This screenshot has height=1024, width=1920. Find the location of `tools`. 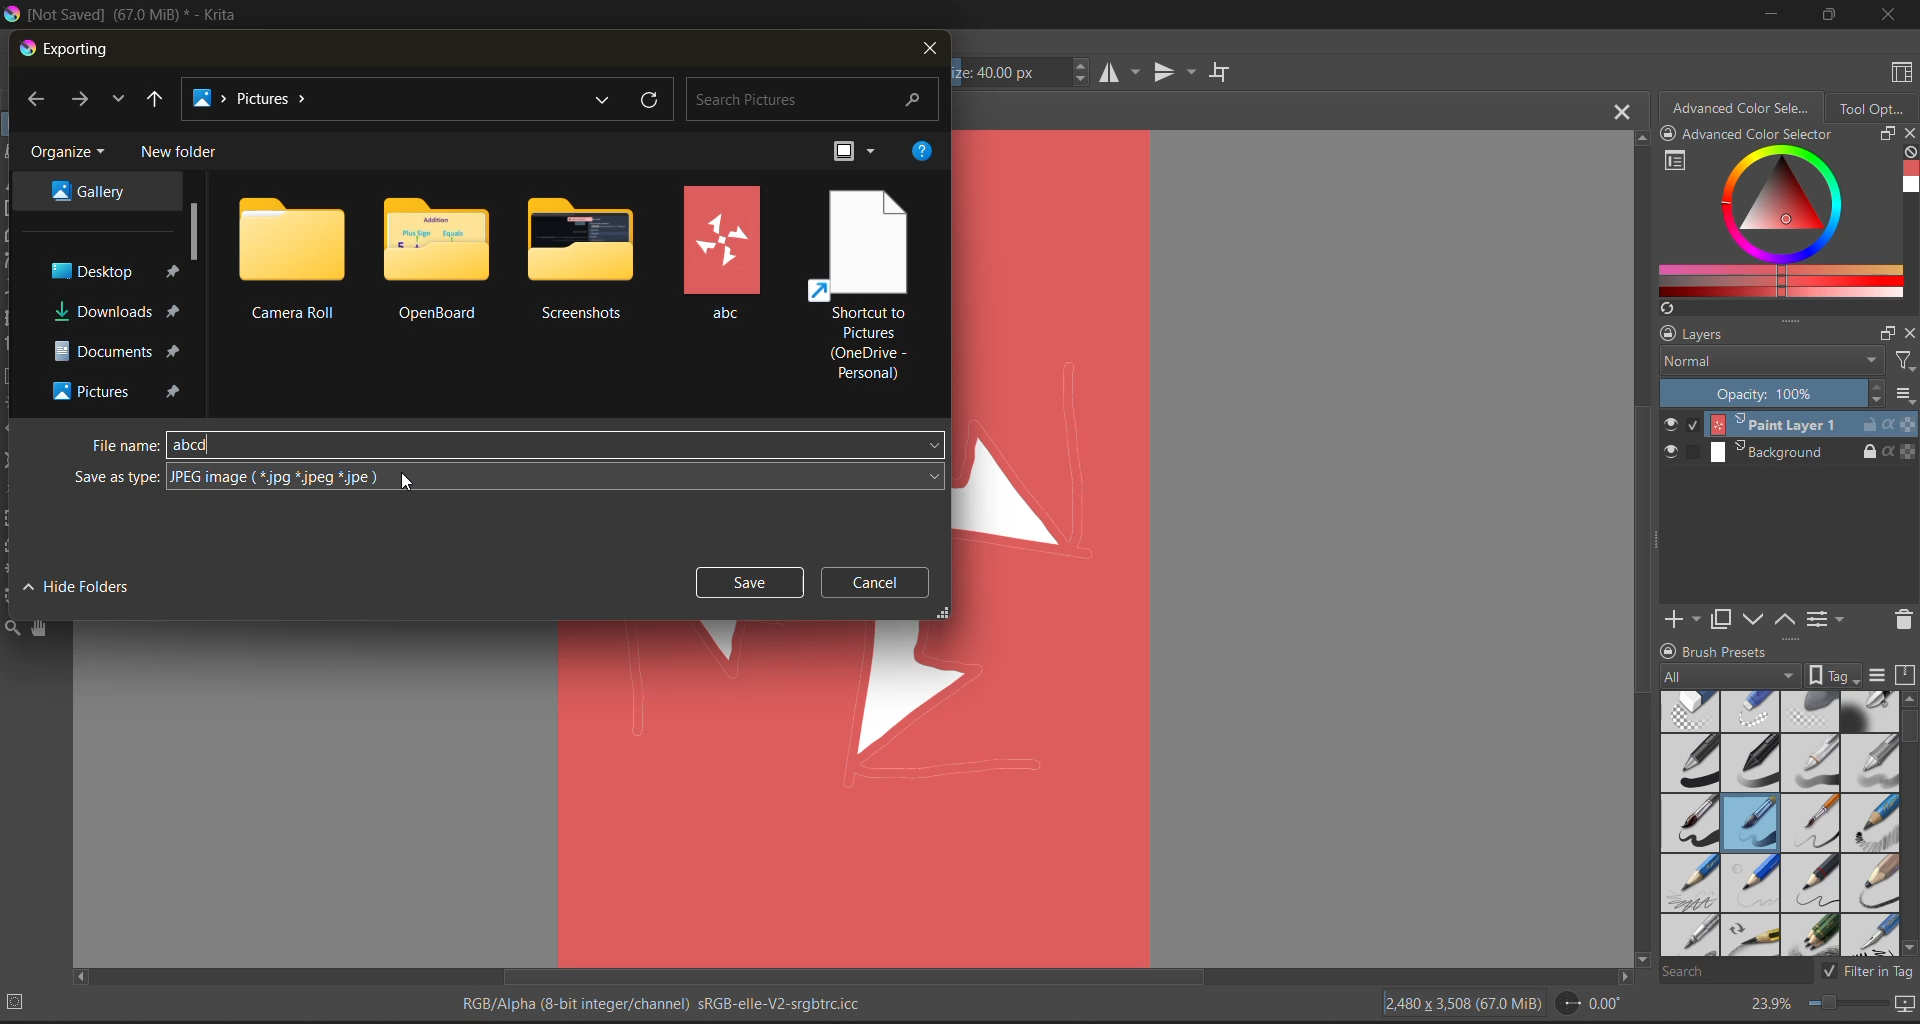

tools is located at coordinates (12, 626).